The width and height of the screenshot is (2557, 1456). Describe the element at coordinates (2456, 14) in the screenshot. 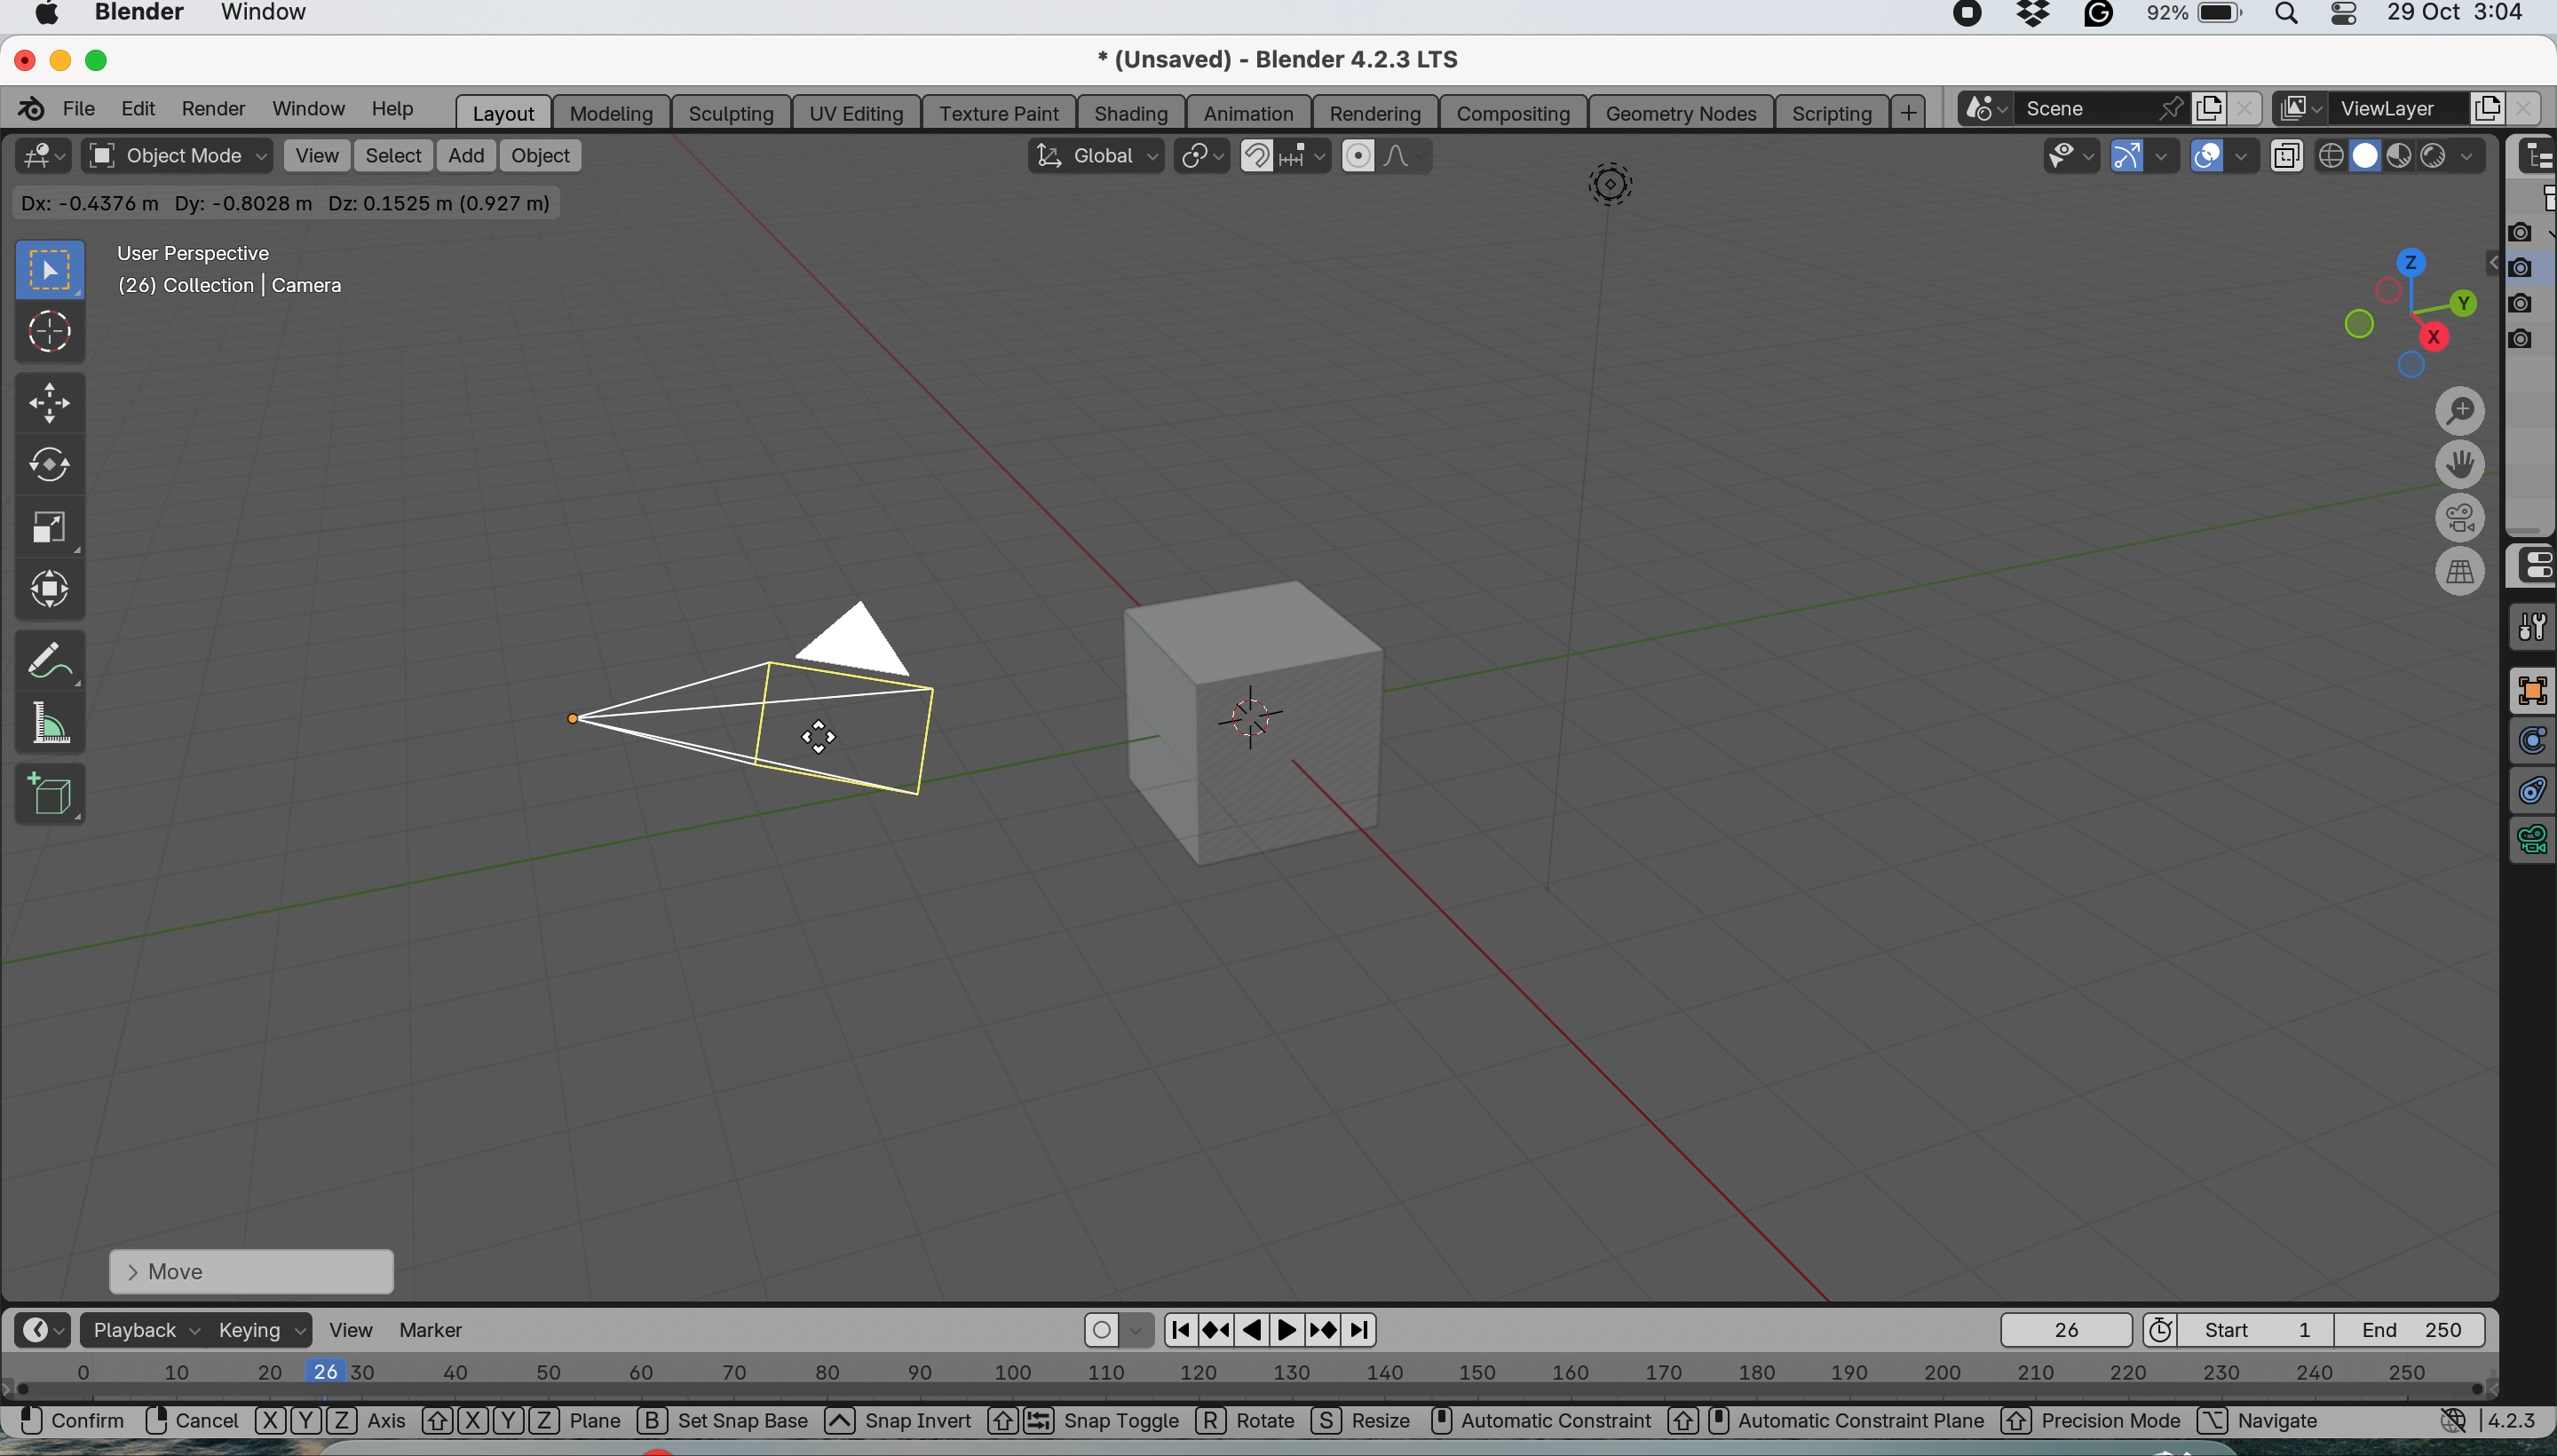

I see `29 Oct 3:04` at that location.